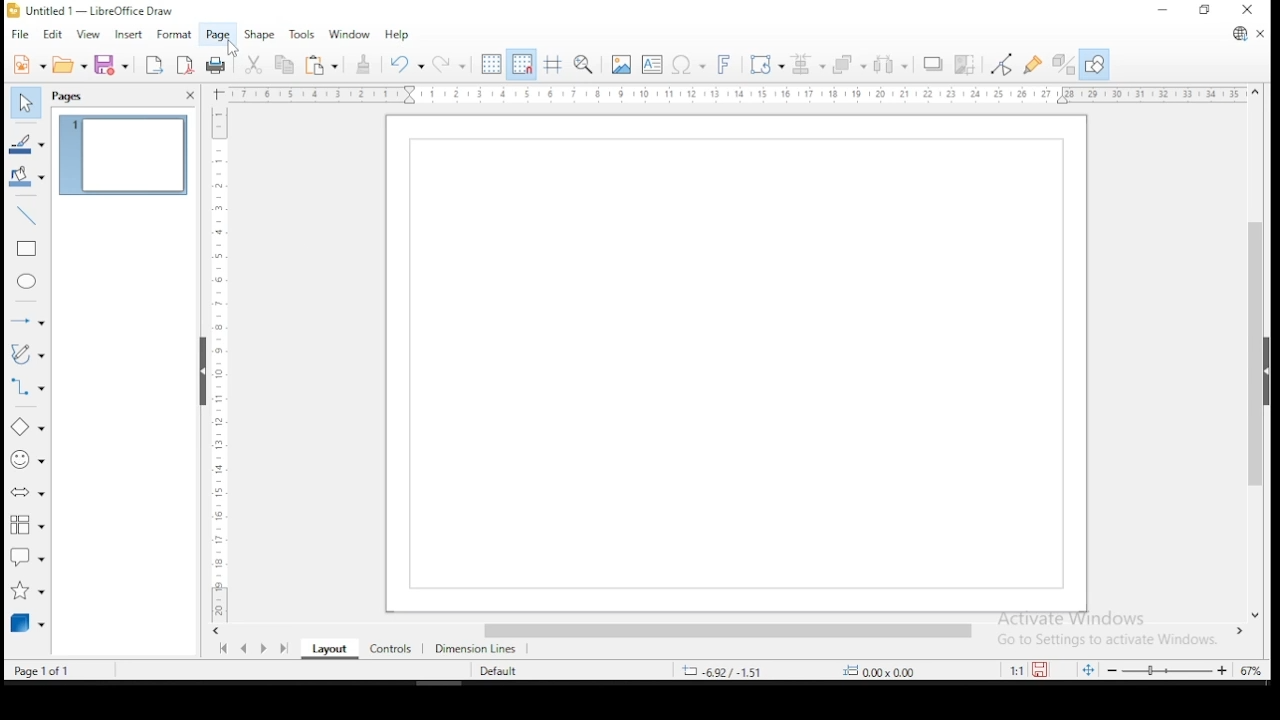  What do you see at coordinates (244, 651) in the screenshot?
I see `previous page` at bounding box center [244, 651].